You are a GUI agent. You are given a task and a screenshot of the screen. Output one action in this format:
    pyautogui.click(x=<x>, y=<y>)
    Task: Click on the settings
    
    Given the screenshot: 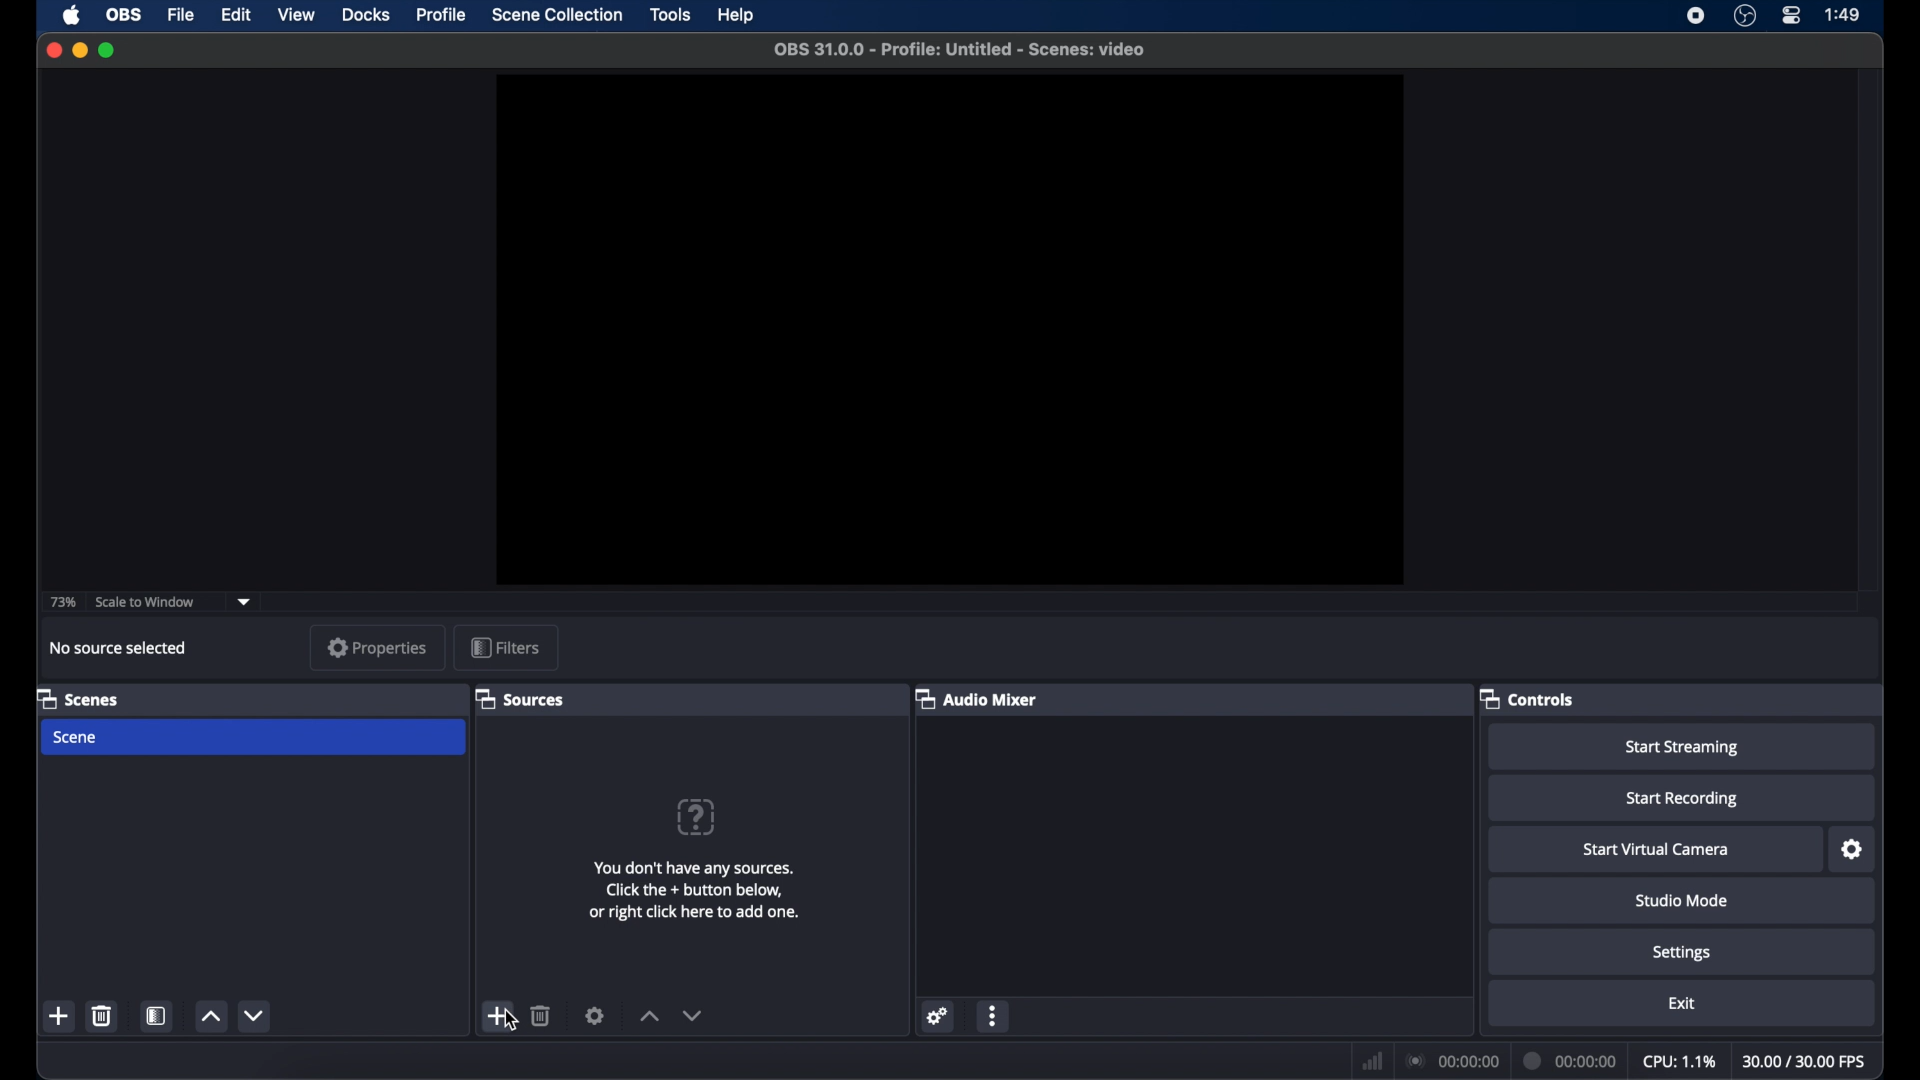 What is the action you would take?
    pyautogui.click(x=1684, y=954)
    